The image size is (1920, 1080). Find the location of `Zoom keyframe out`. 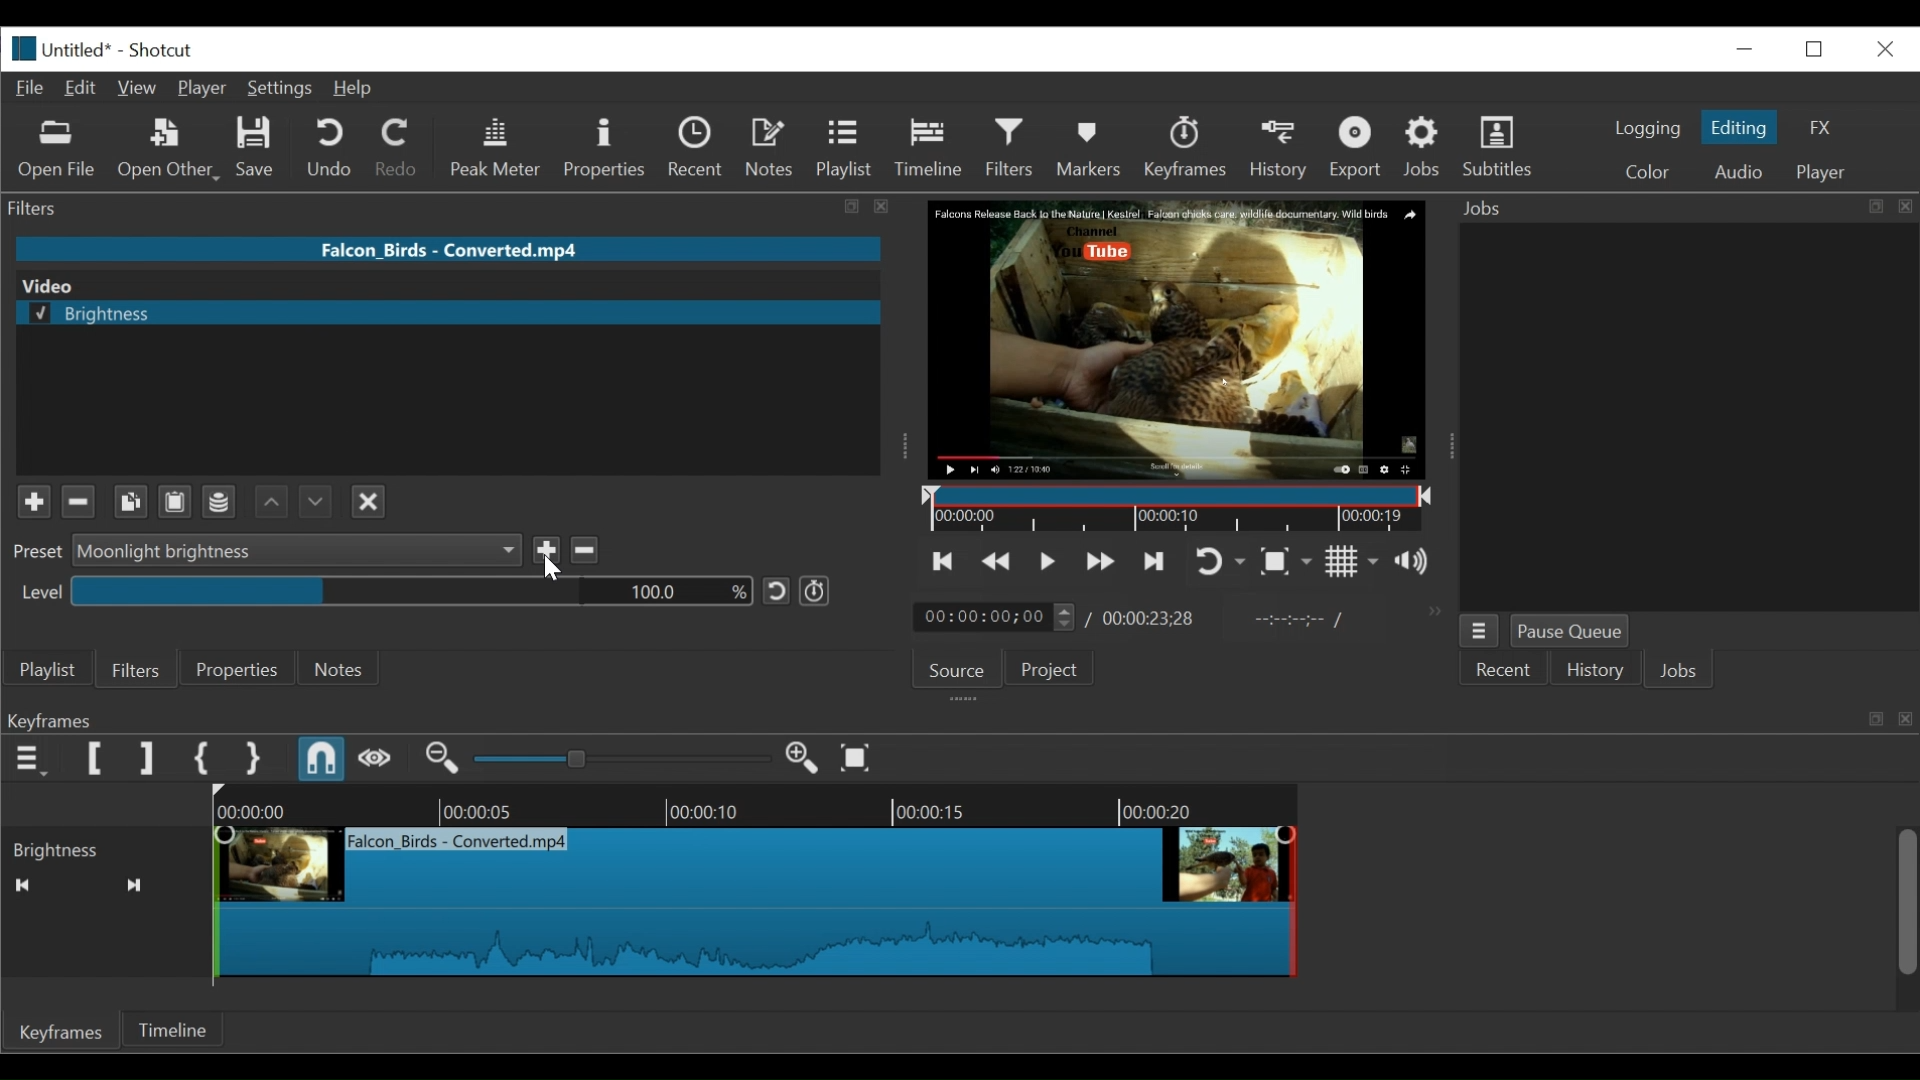

Zoom keyframe out is located at coordinates (442, 759).